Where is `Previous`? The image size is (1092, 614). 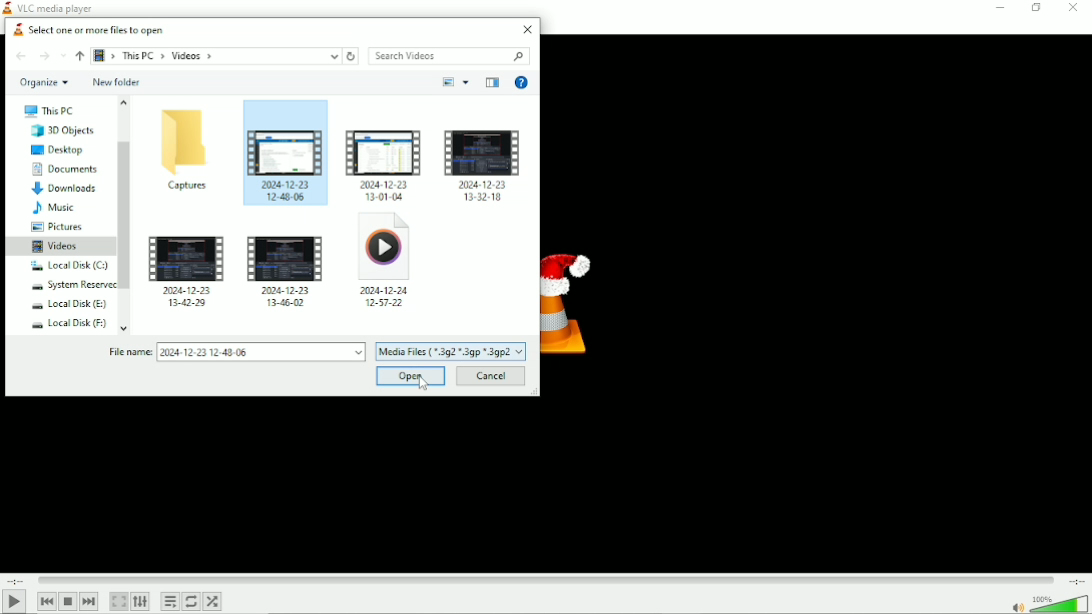
Previous is located at coordinates (46, 602).